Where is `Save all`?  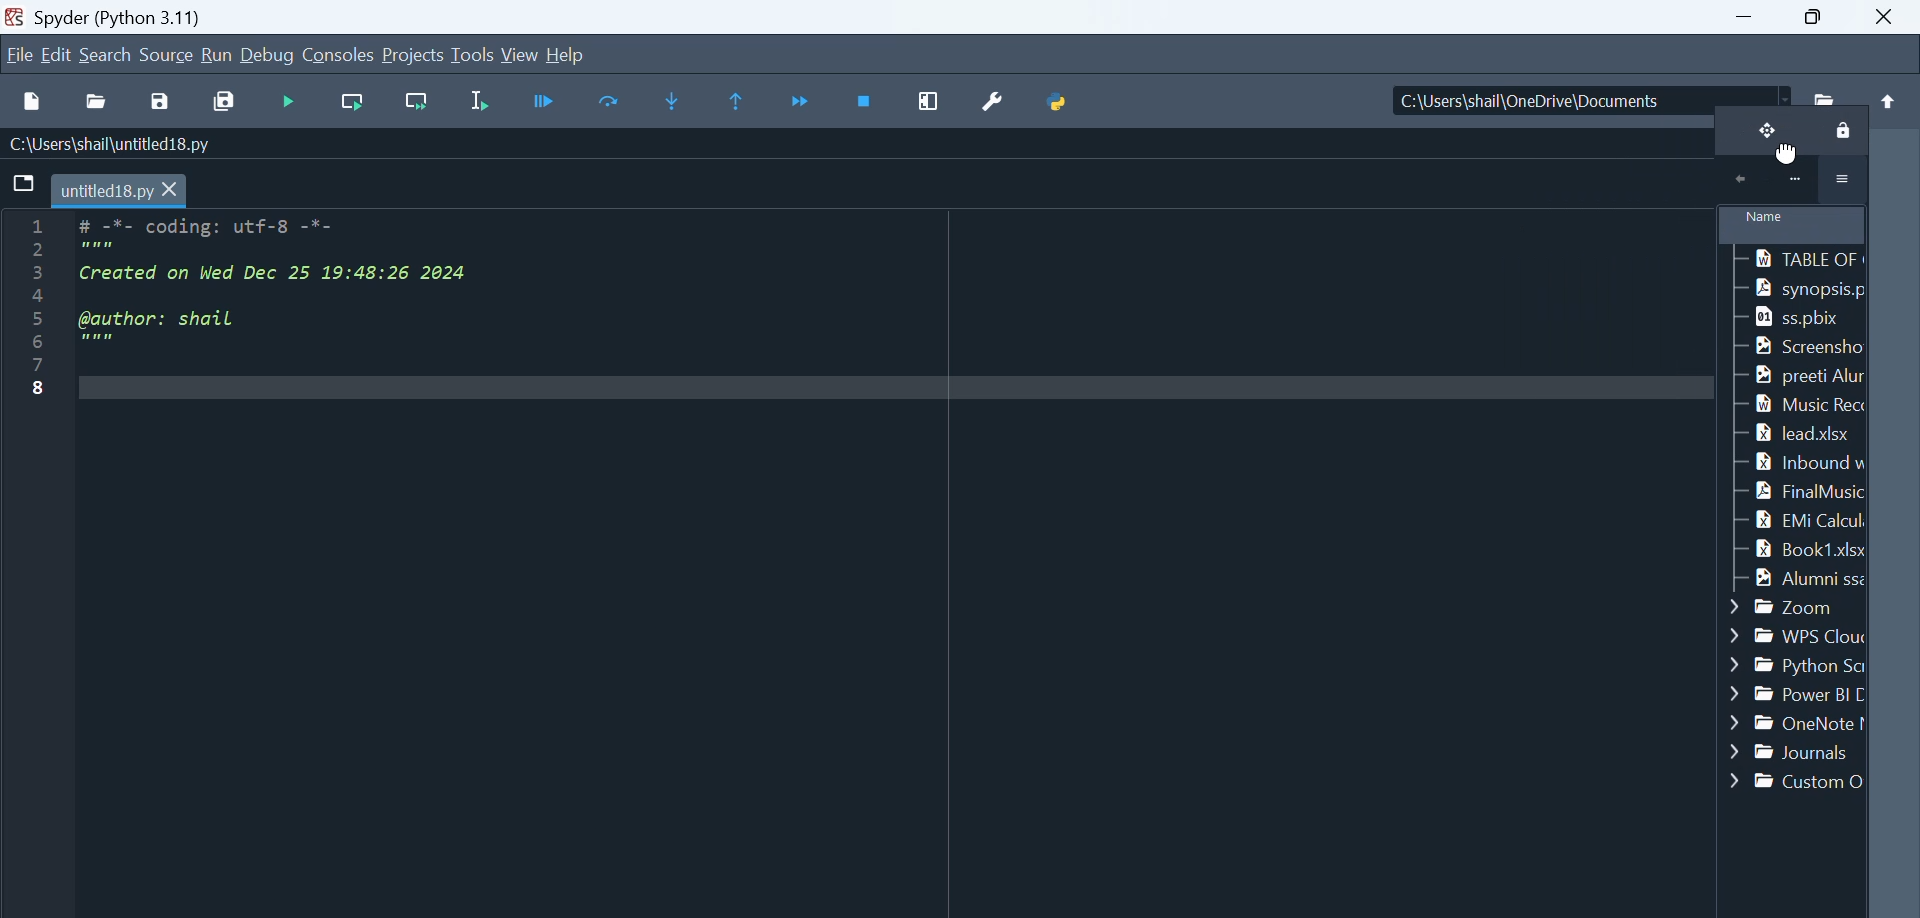
Save all is located at coordinates (222, 99).